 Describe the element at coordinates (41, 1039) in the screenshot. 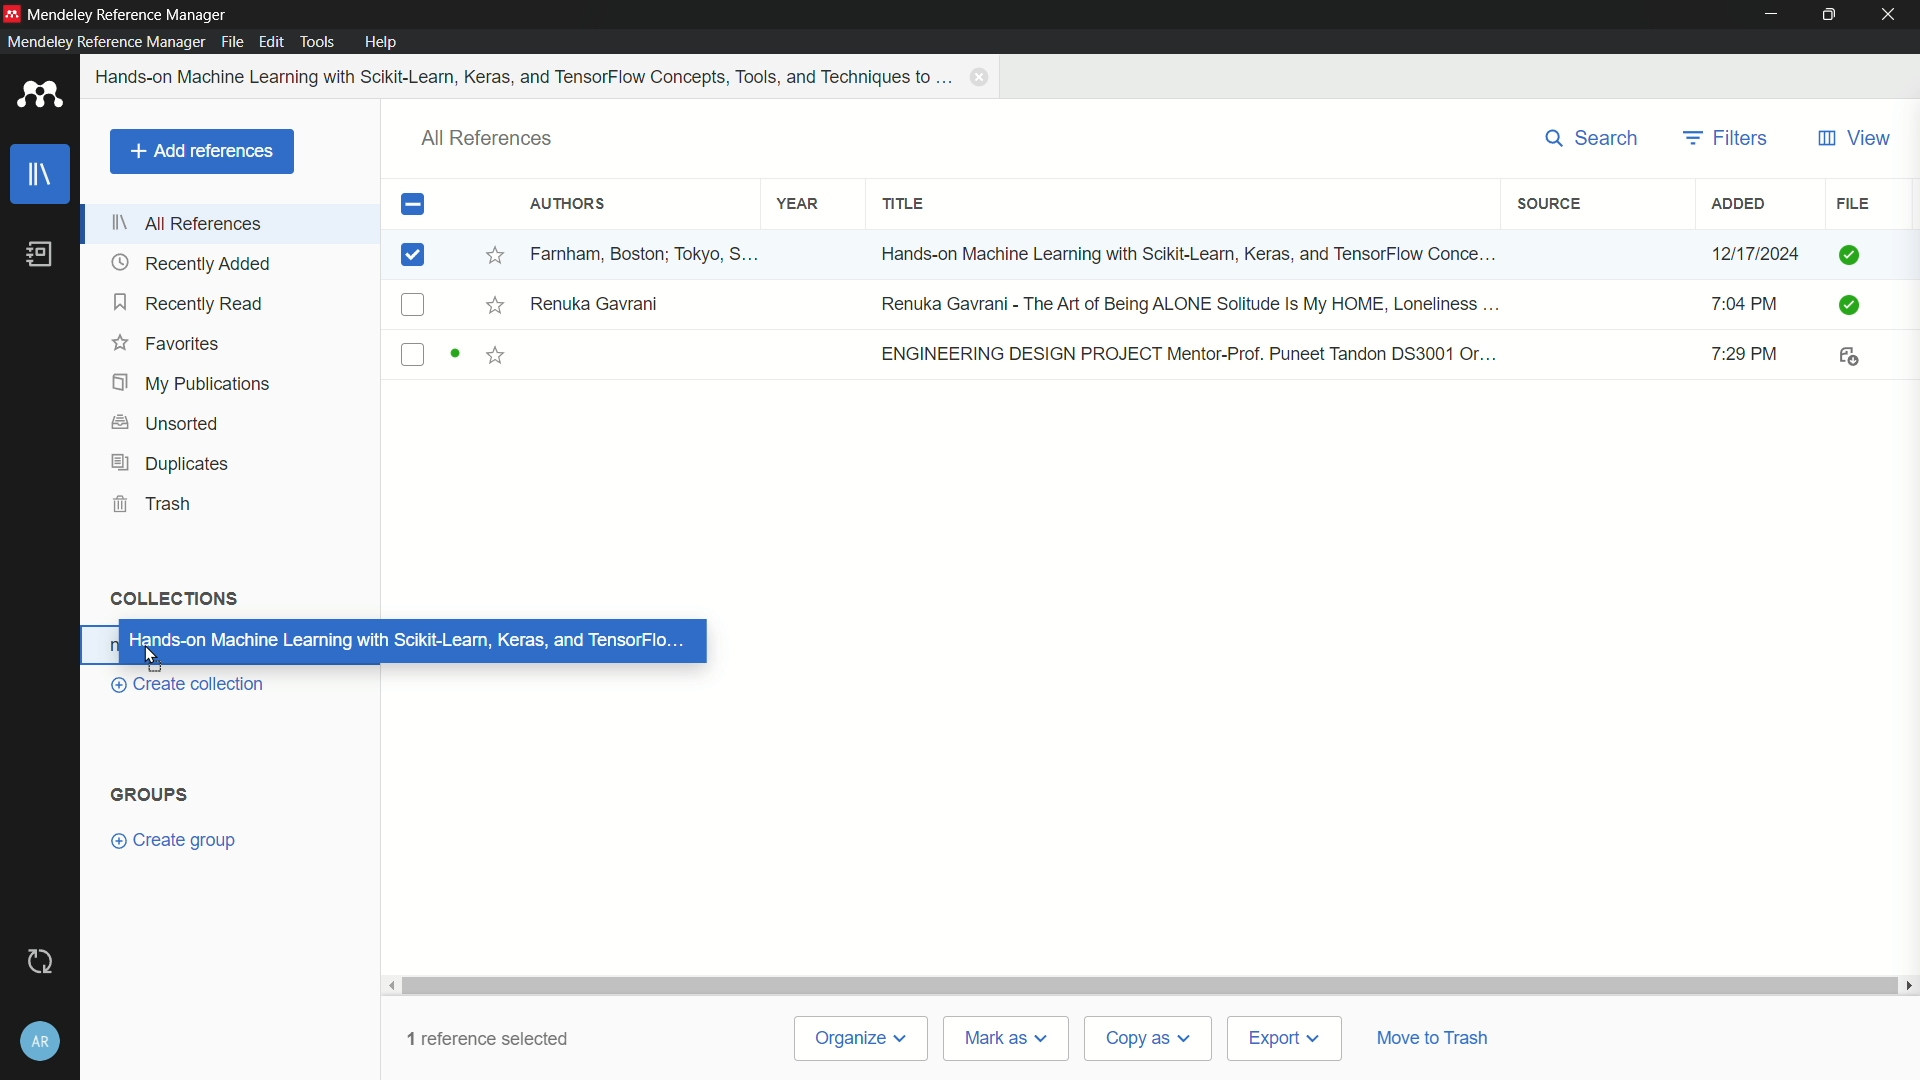

I see `account and settings` at that location.